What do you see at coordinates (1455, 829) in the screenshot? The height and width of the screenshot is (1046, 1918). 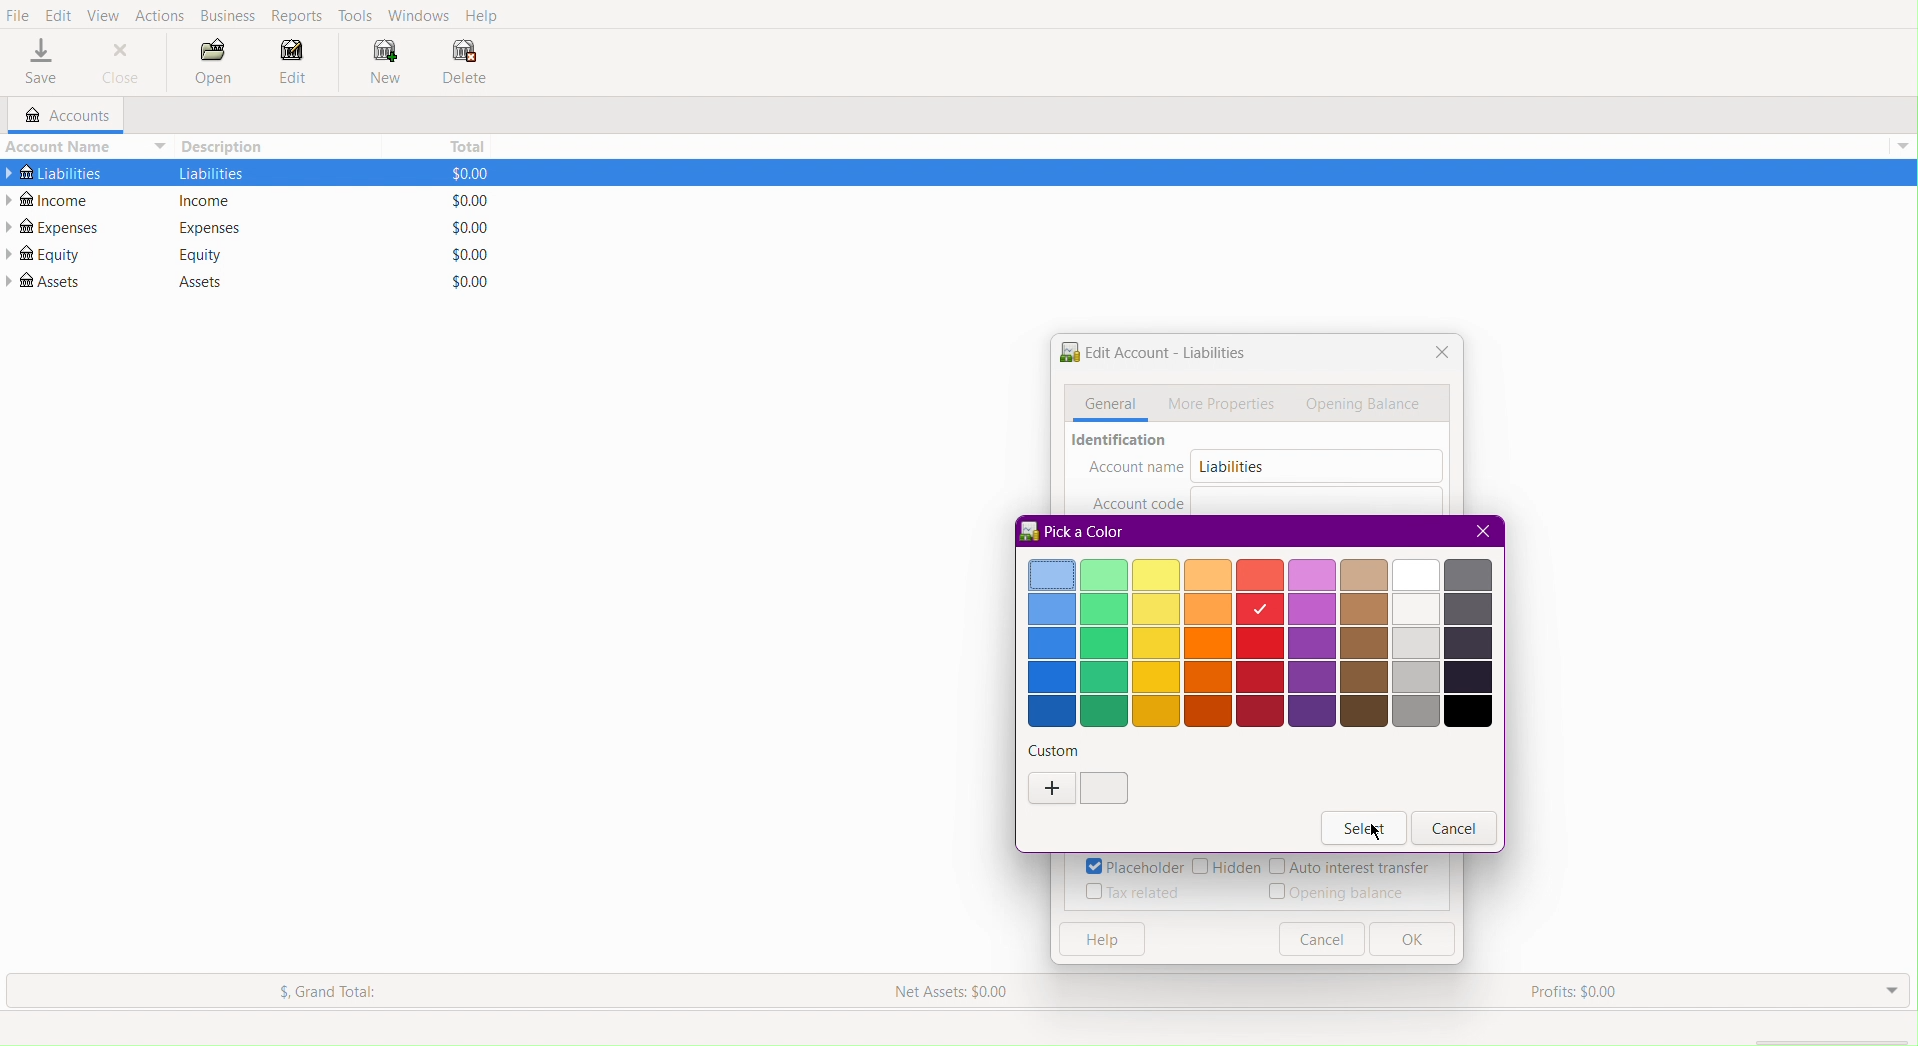 I see `Cancel` at bounding box center [1455, 829].